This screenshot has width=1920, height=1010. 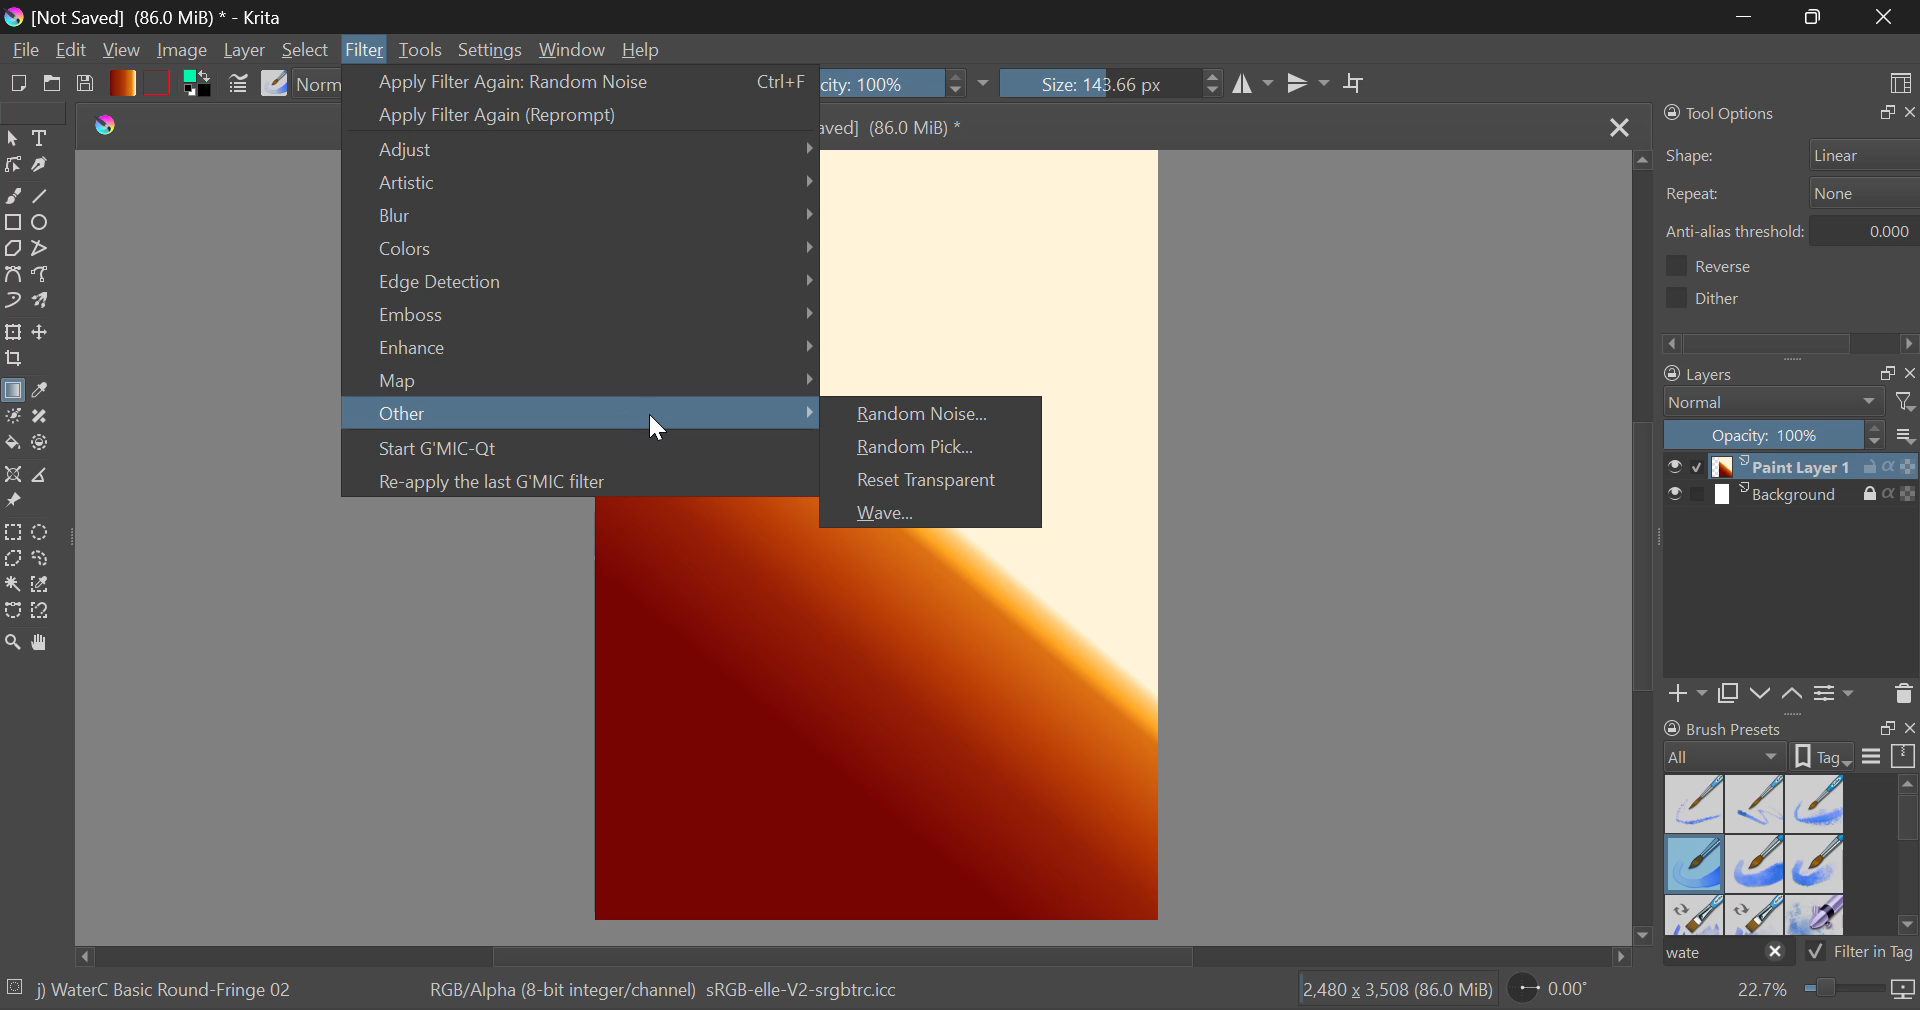 What do you see at coordinates (848, 957) in the screenshot?
I see `Scroll Bar` at bounding box center [848, 957].